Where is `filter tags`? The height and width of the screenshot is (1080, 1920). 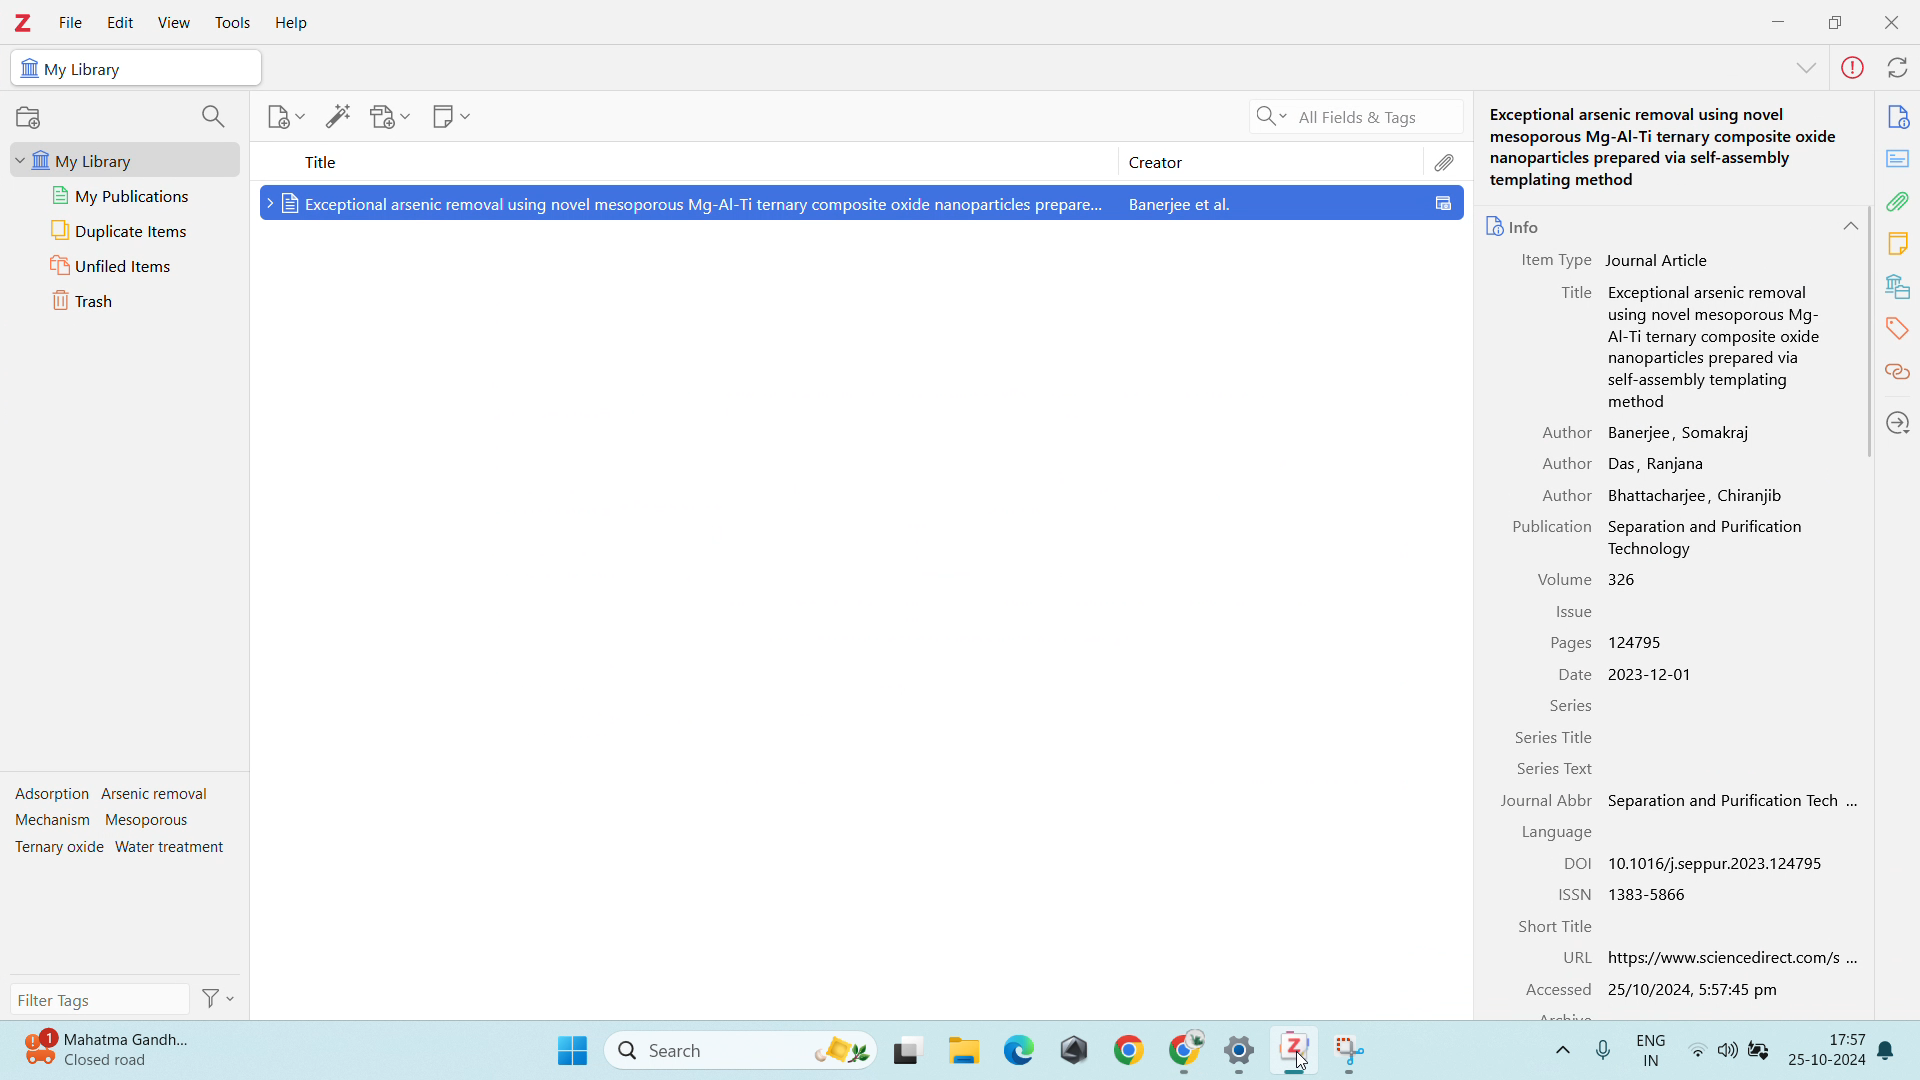 filter tags is located at coordinates (99, 998).